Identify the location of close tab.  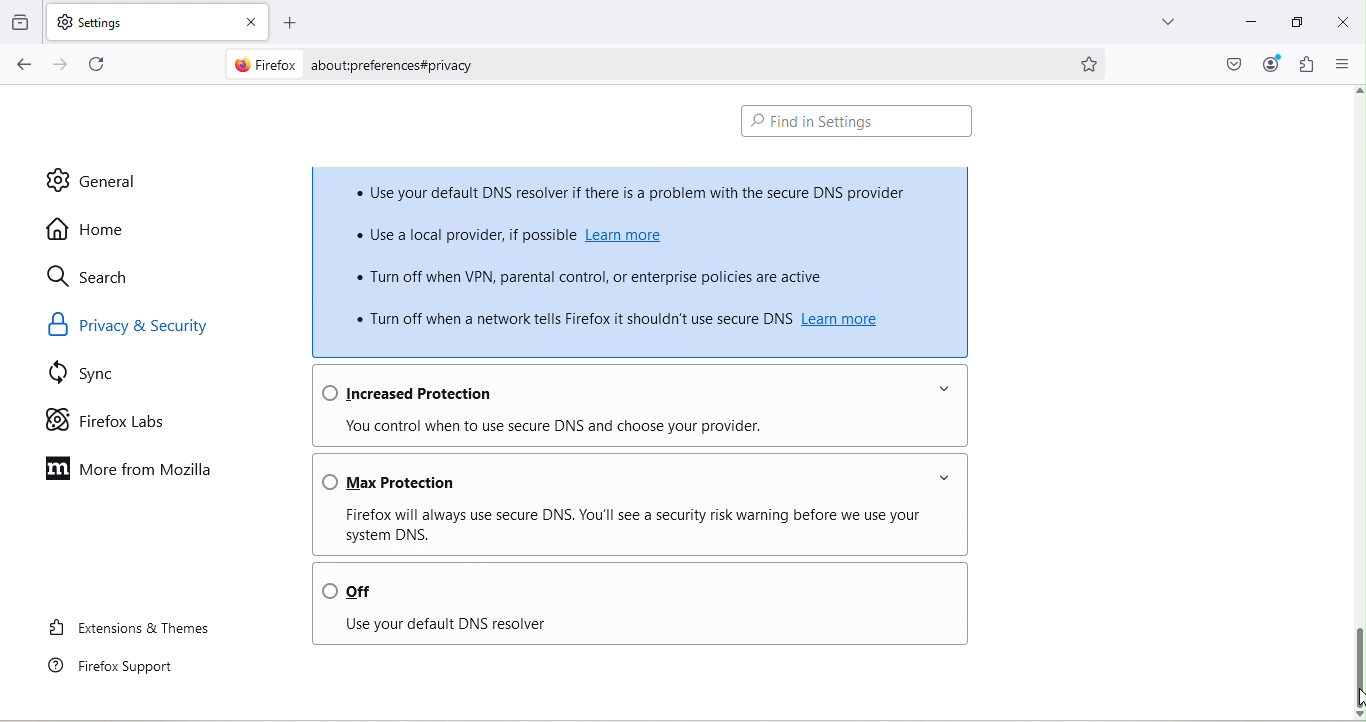
(248, 18).